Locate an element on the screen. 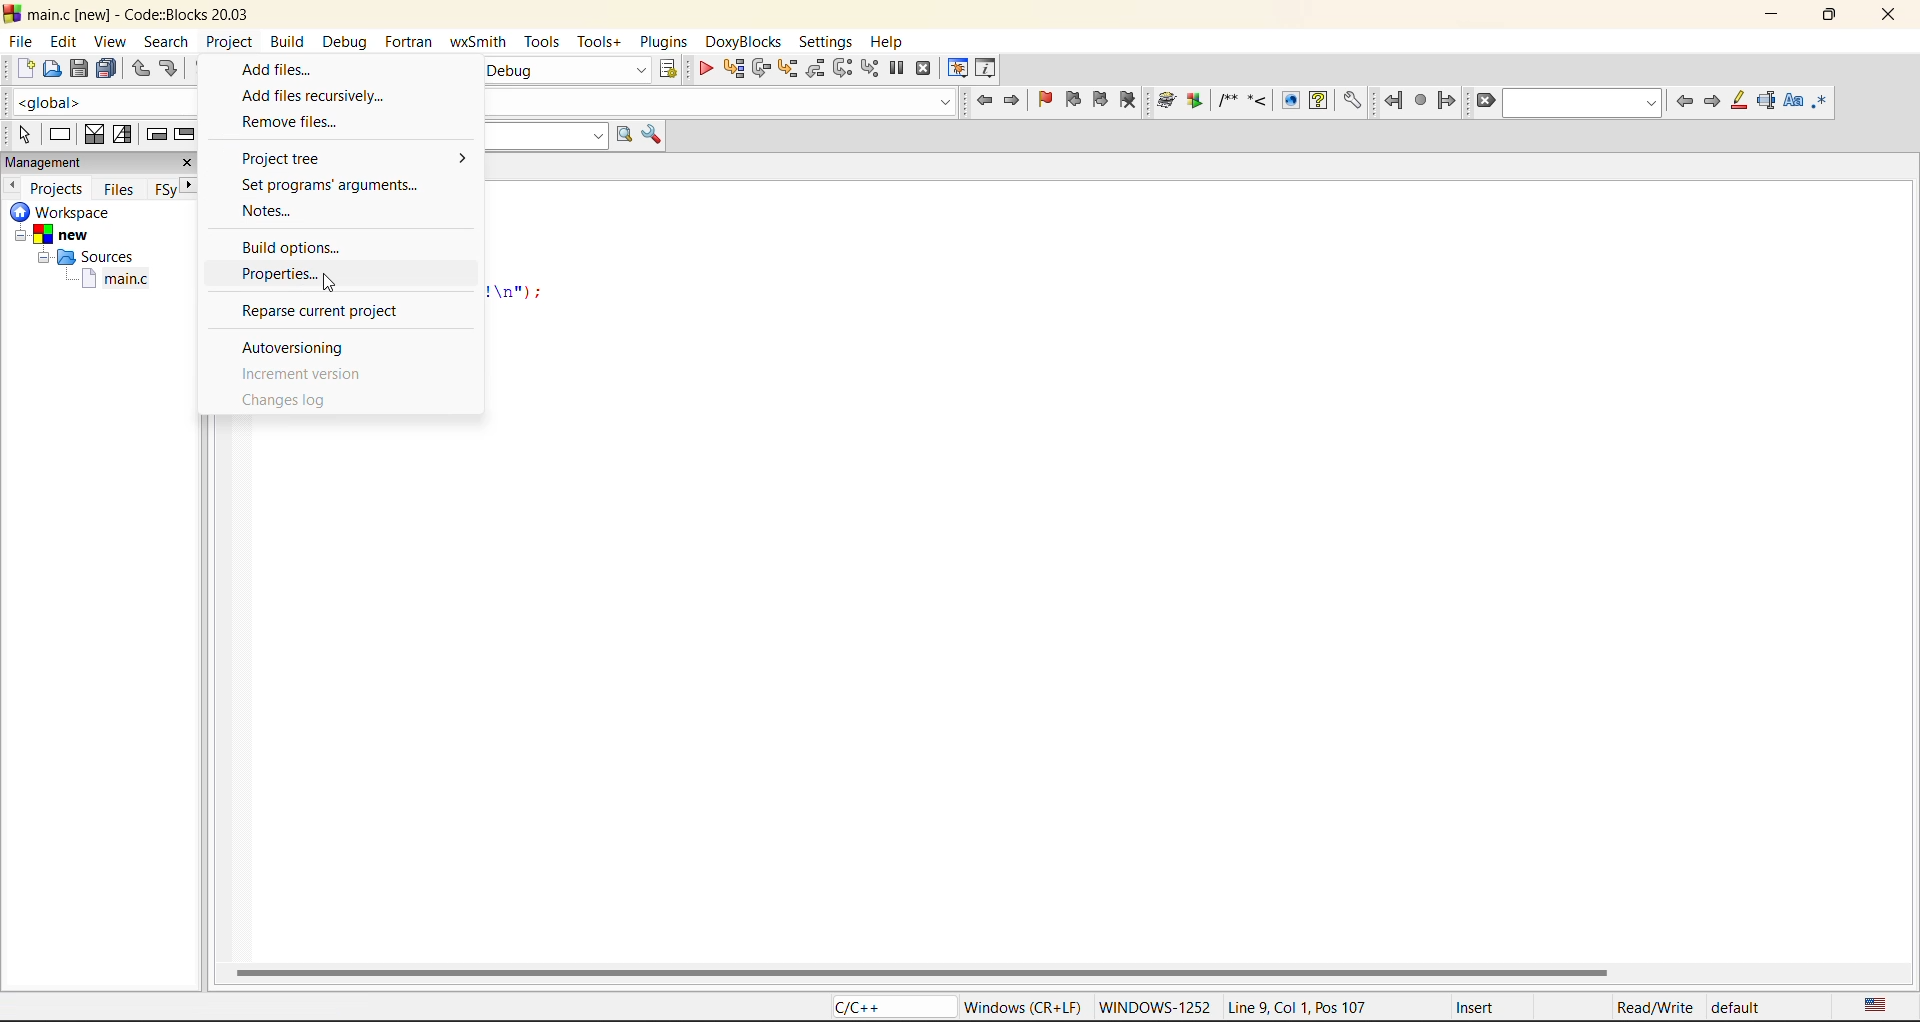 The width and height of the screenshot is (1920, 1022). run search is located at coordinates (625, 136).